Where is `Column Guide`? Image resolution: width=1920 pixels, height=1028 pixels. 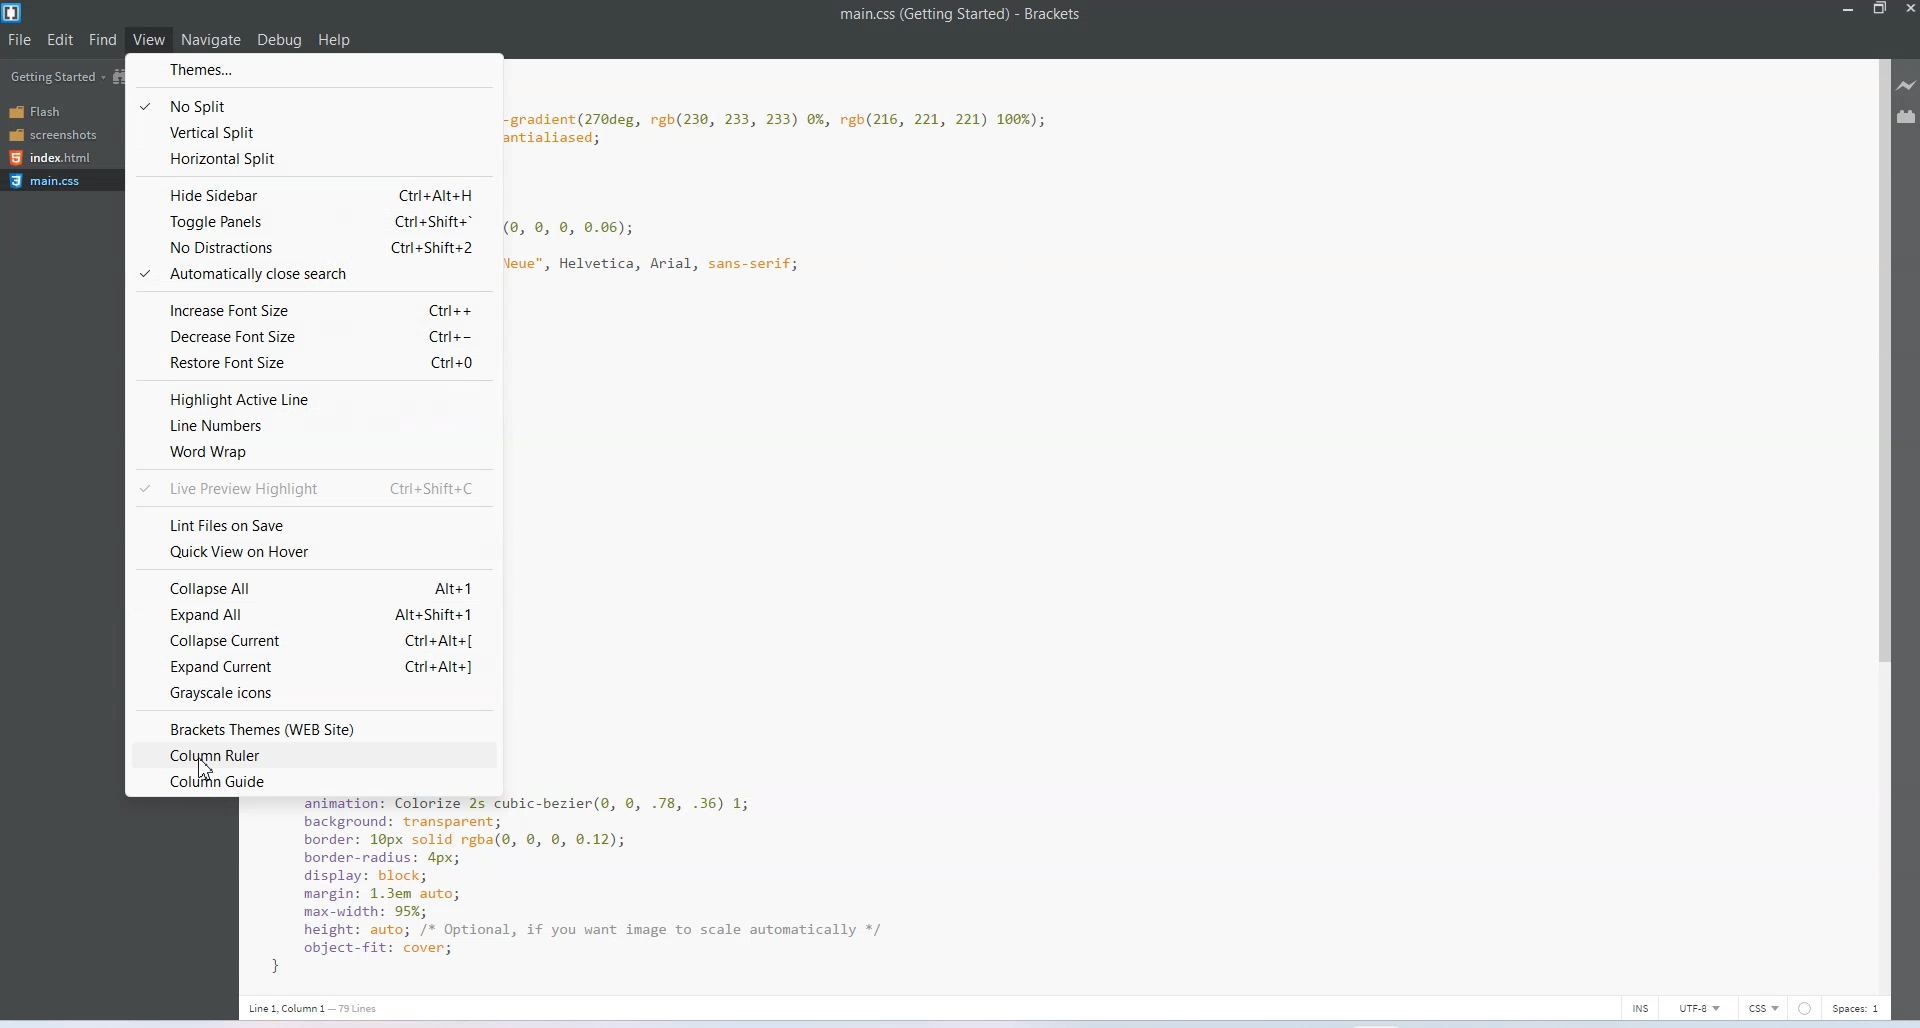
Column Guide is located at coordinates (314, 784).